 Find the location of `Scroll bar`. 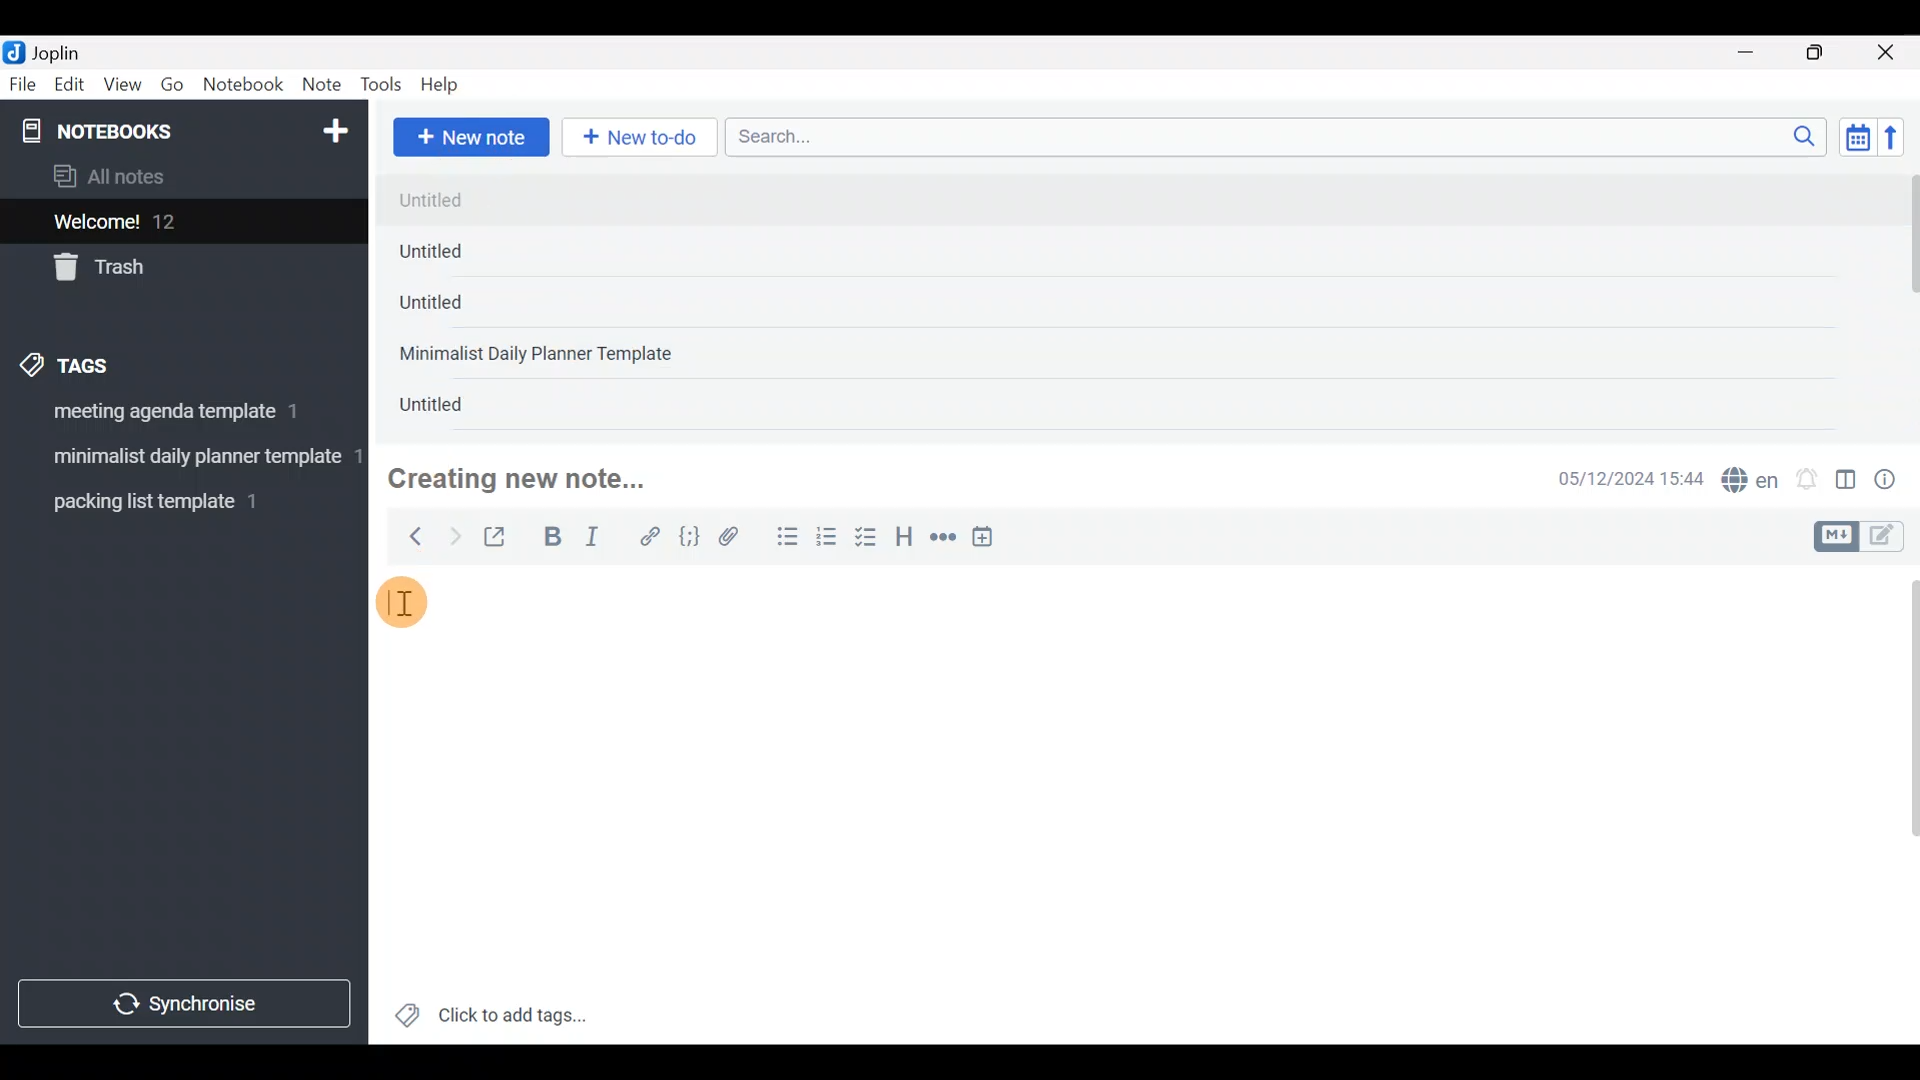

Scroll bar is located at coordinates (1908, 302).